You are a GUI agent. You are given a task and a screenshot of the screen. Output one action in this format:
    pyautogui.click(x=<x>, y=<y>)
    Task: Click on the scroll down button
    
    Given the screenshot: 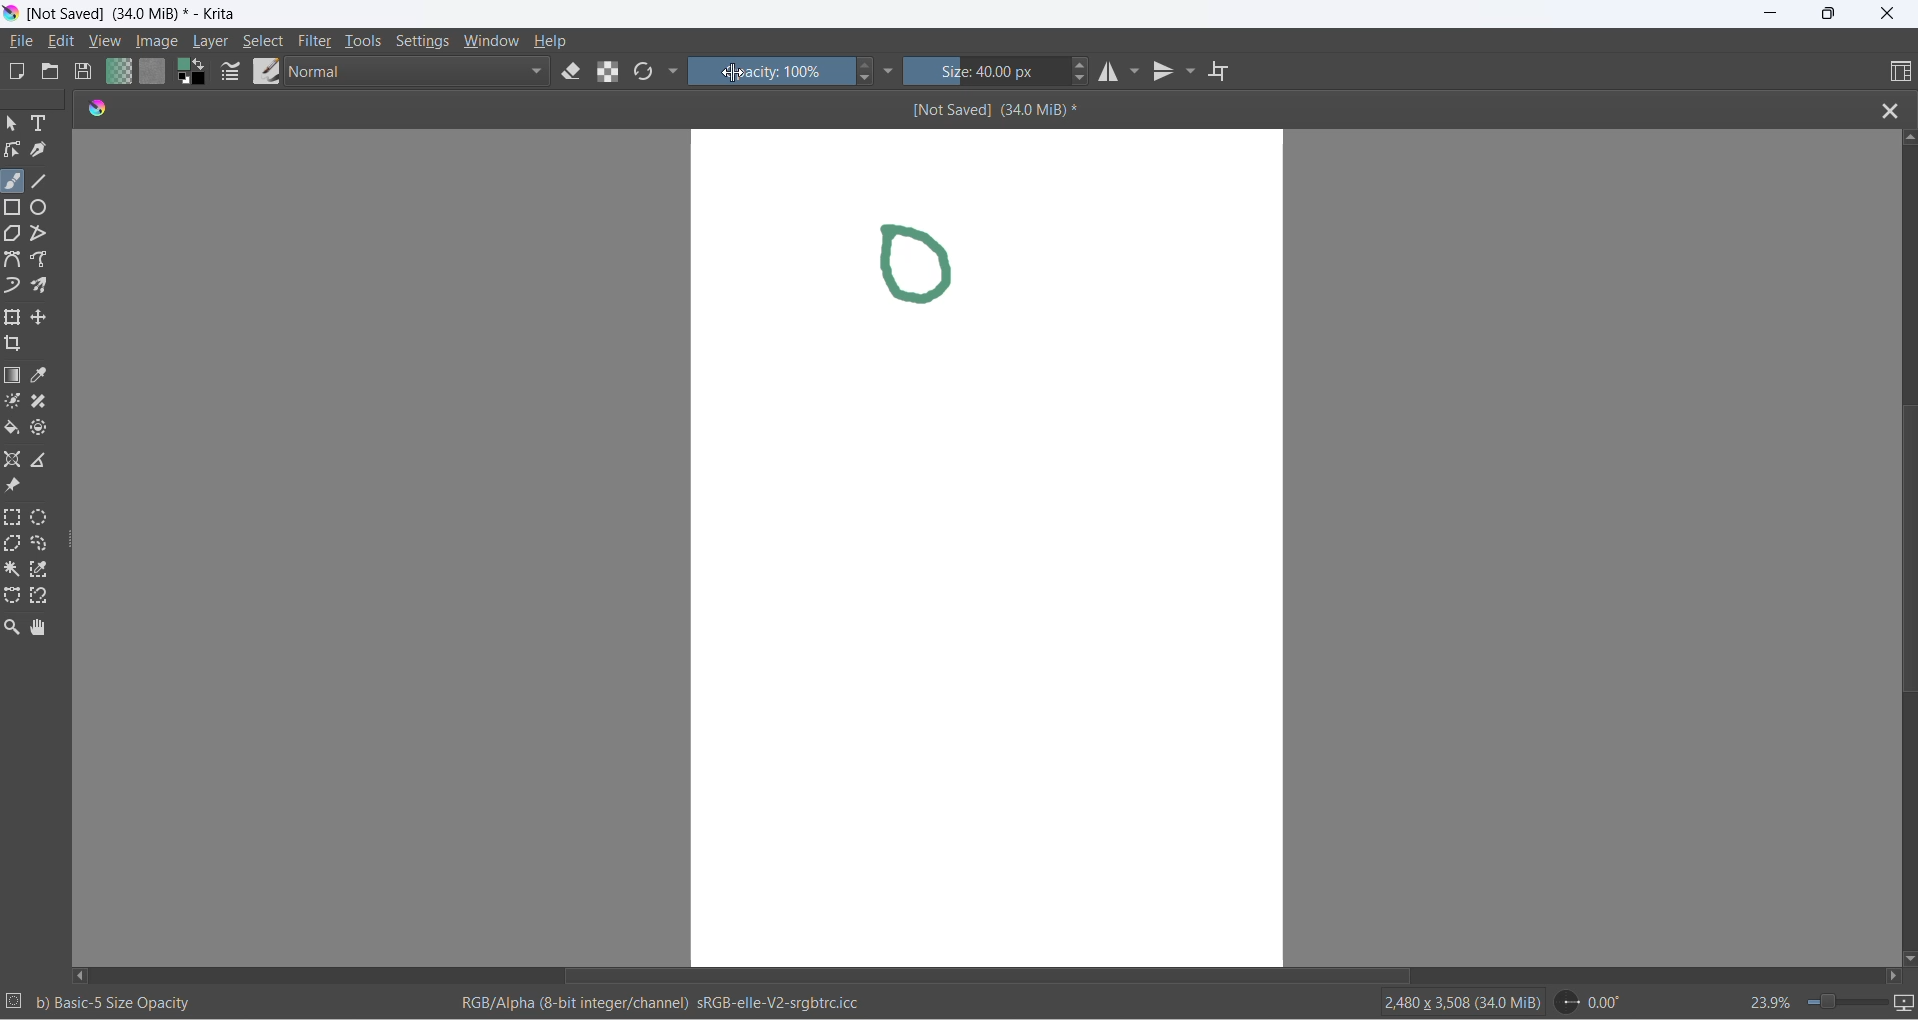 What is the action you would take?
    pyautogui.click(x=1906, y=957)
    